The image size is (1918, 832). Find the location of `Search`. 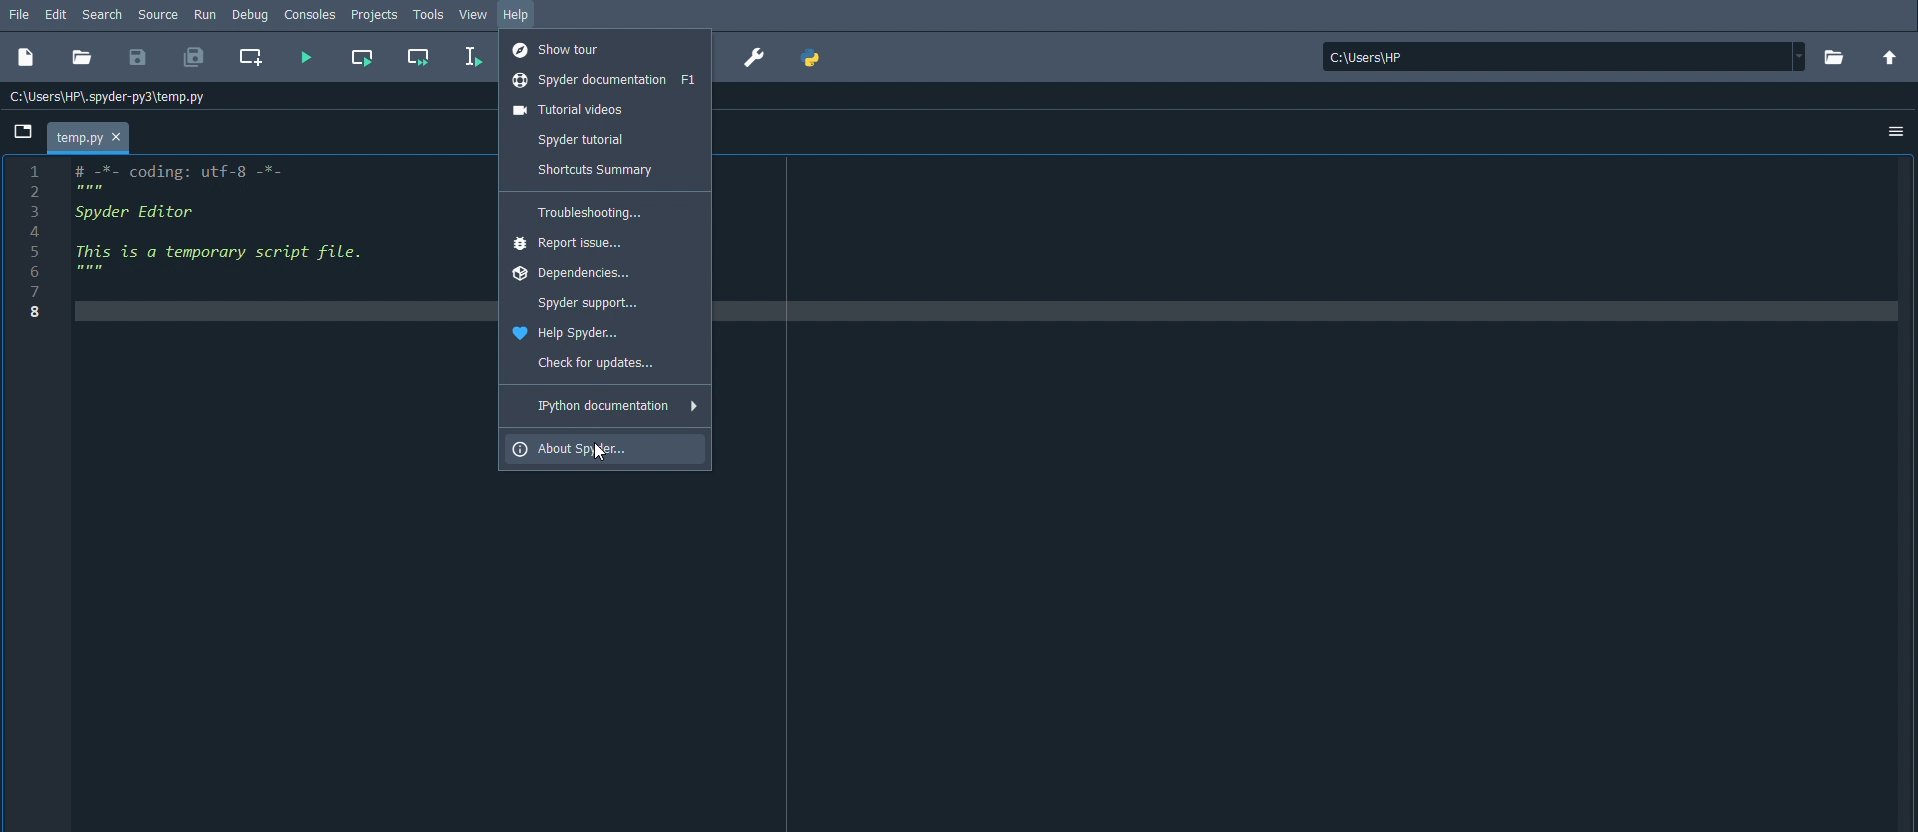

Search is located at coordinates (103, 14).